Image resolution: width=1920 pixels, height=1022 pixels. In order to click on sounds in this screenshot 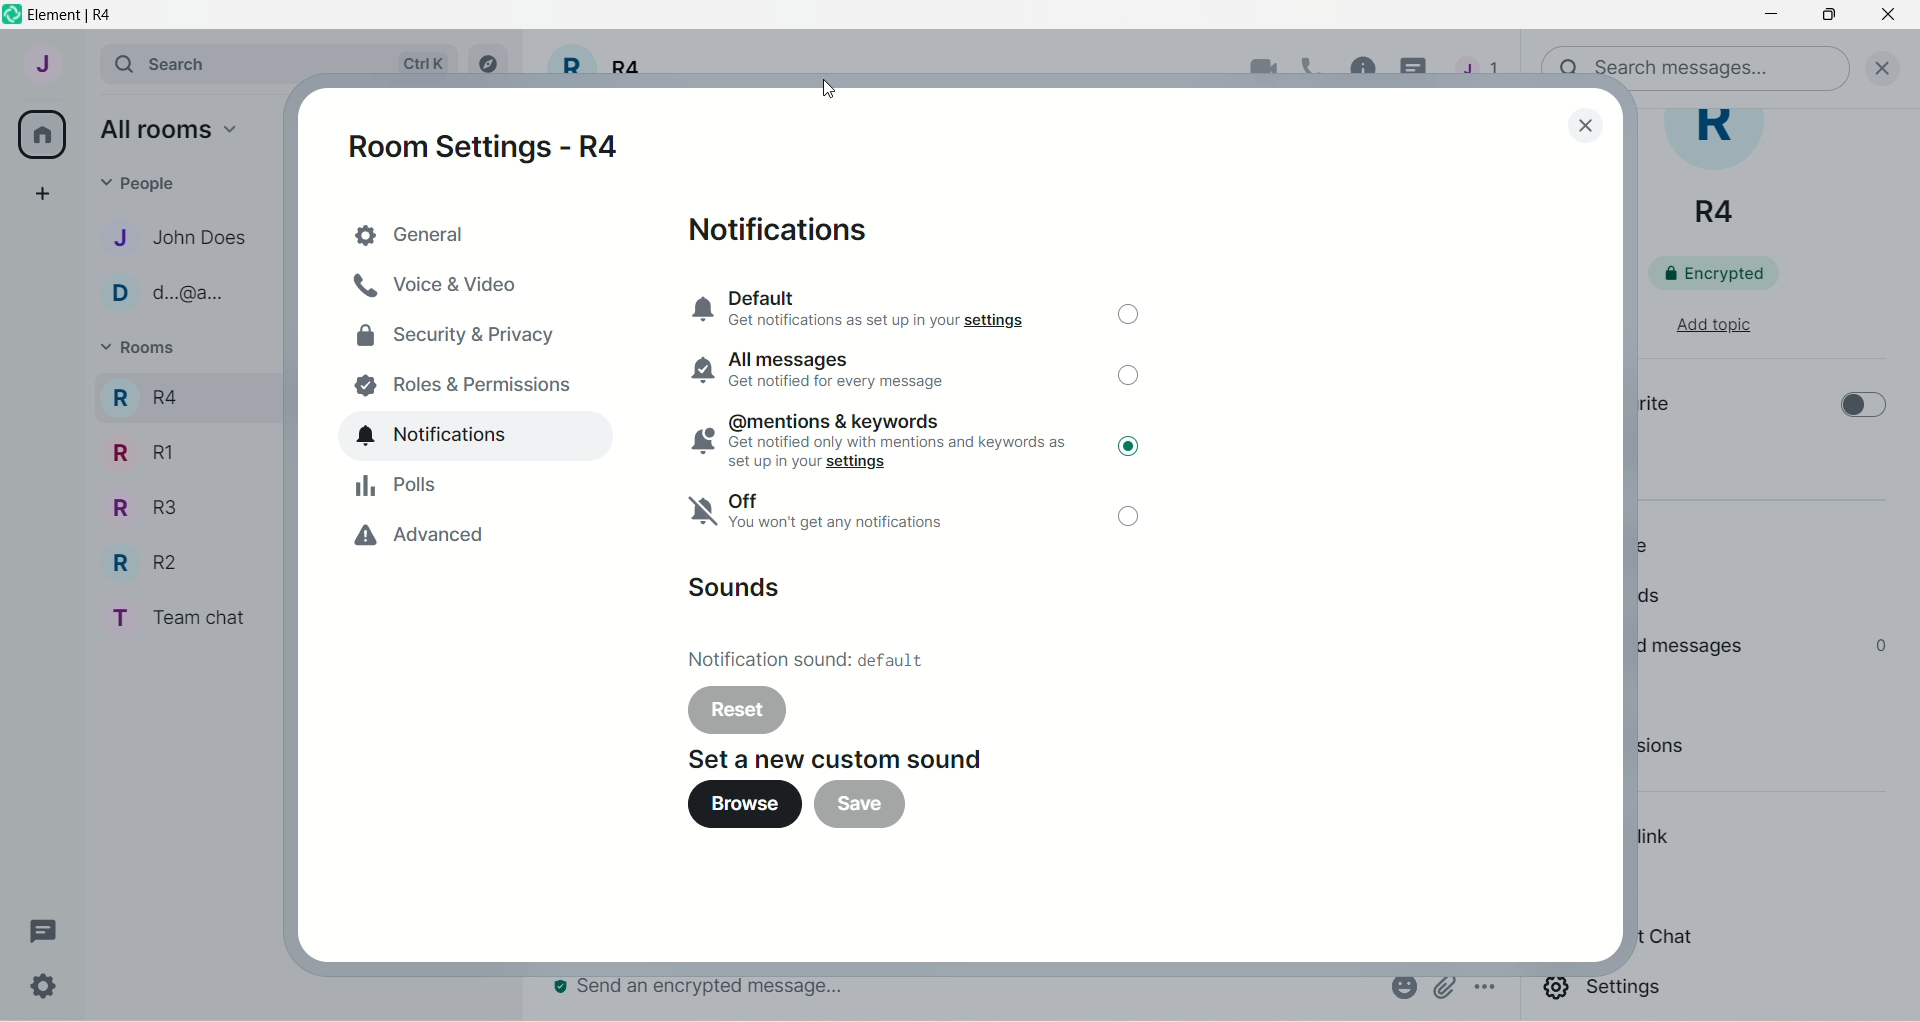, I will do `click(742, 590)`.